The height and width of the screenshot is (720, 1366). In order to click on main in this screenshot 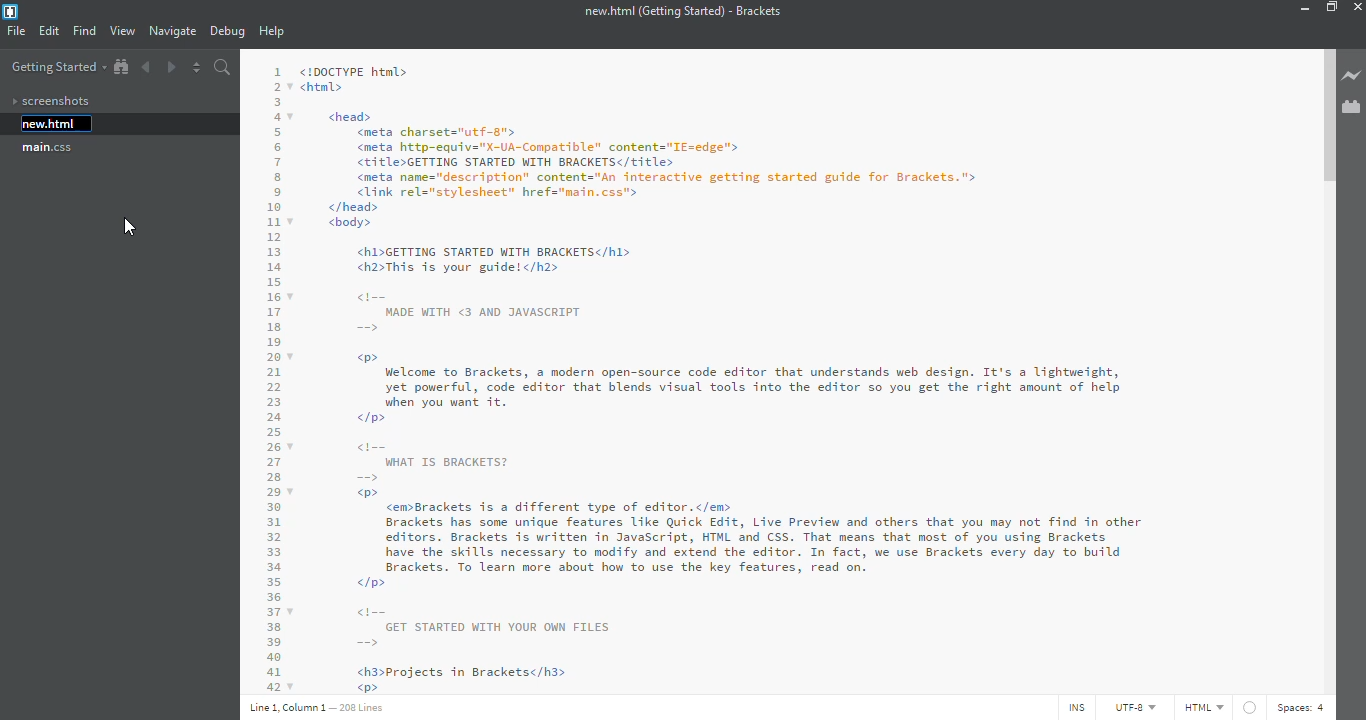, I will do `click(49, 148)`.